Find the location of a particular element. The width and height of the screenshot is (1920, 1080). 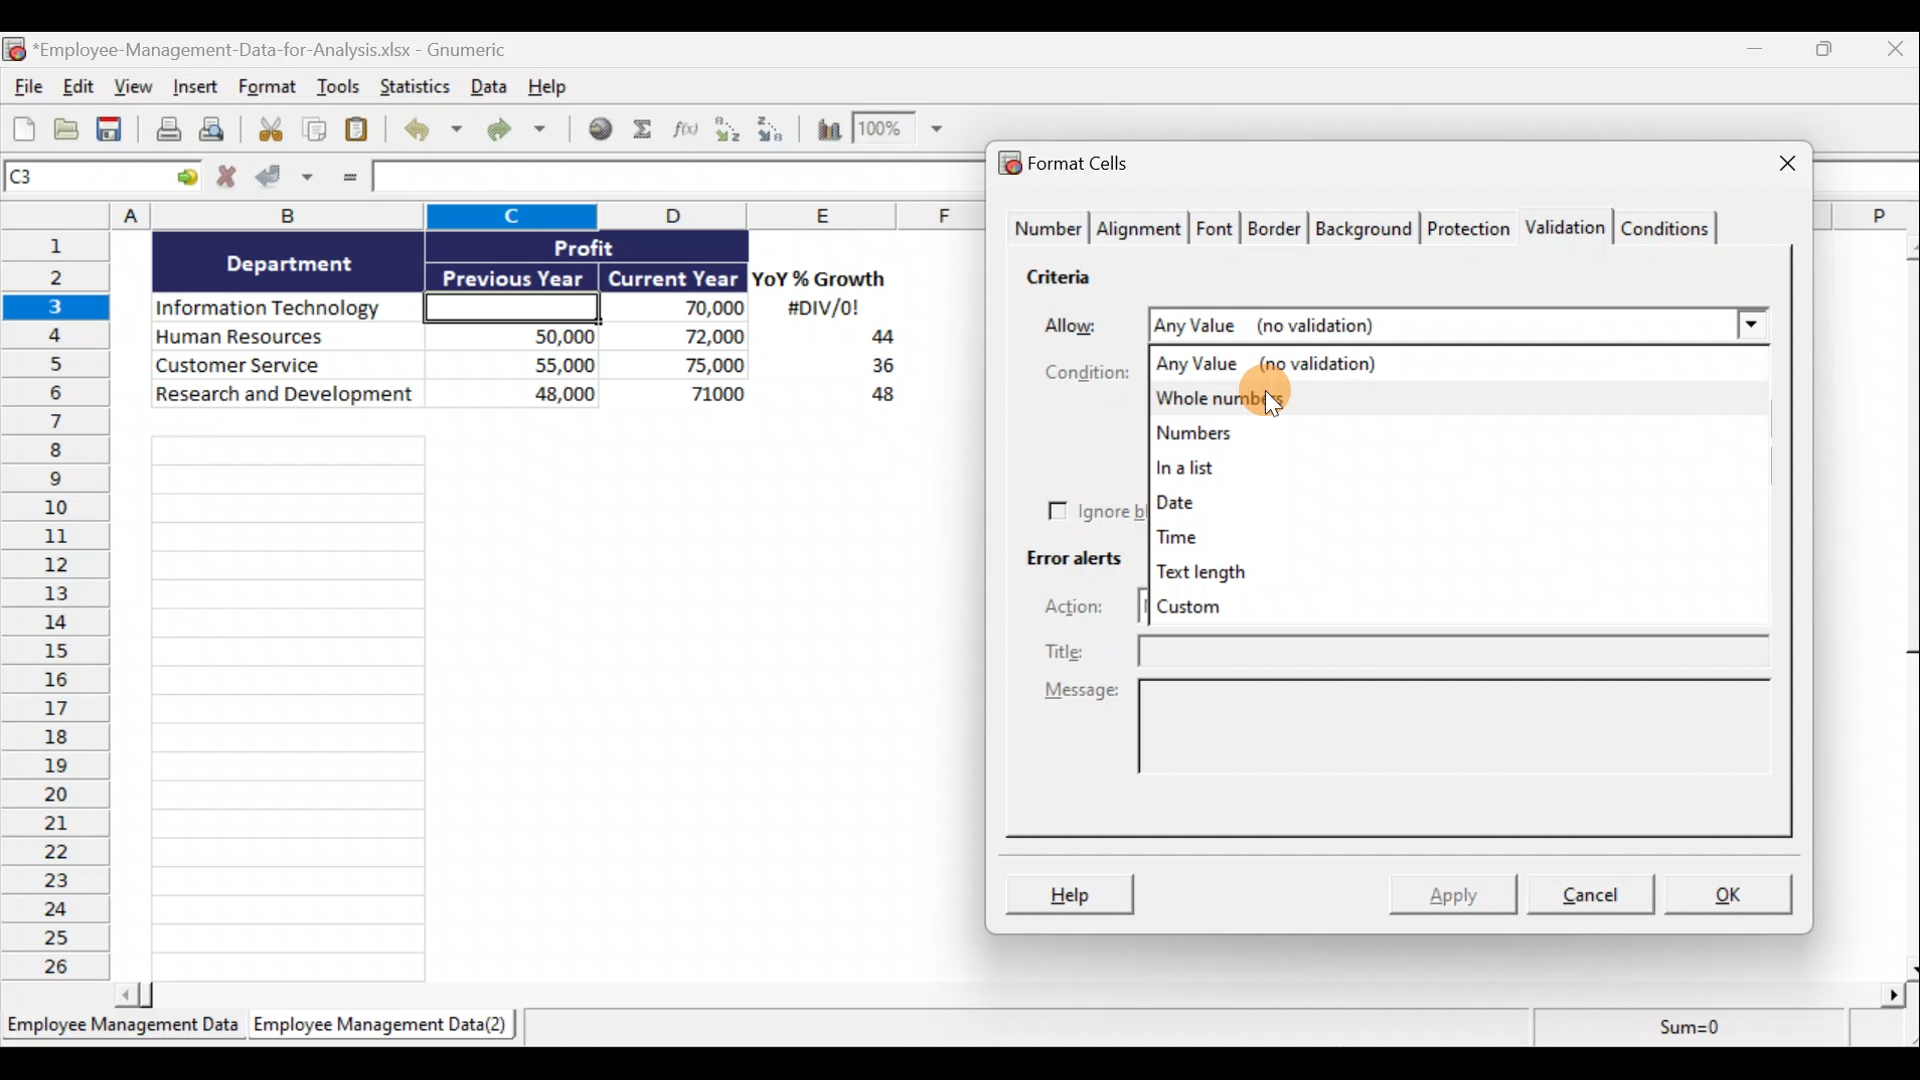

Cell C3 is located at coordinates (506, 305).